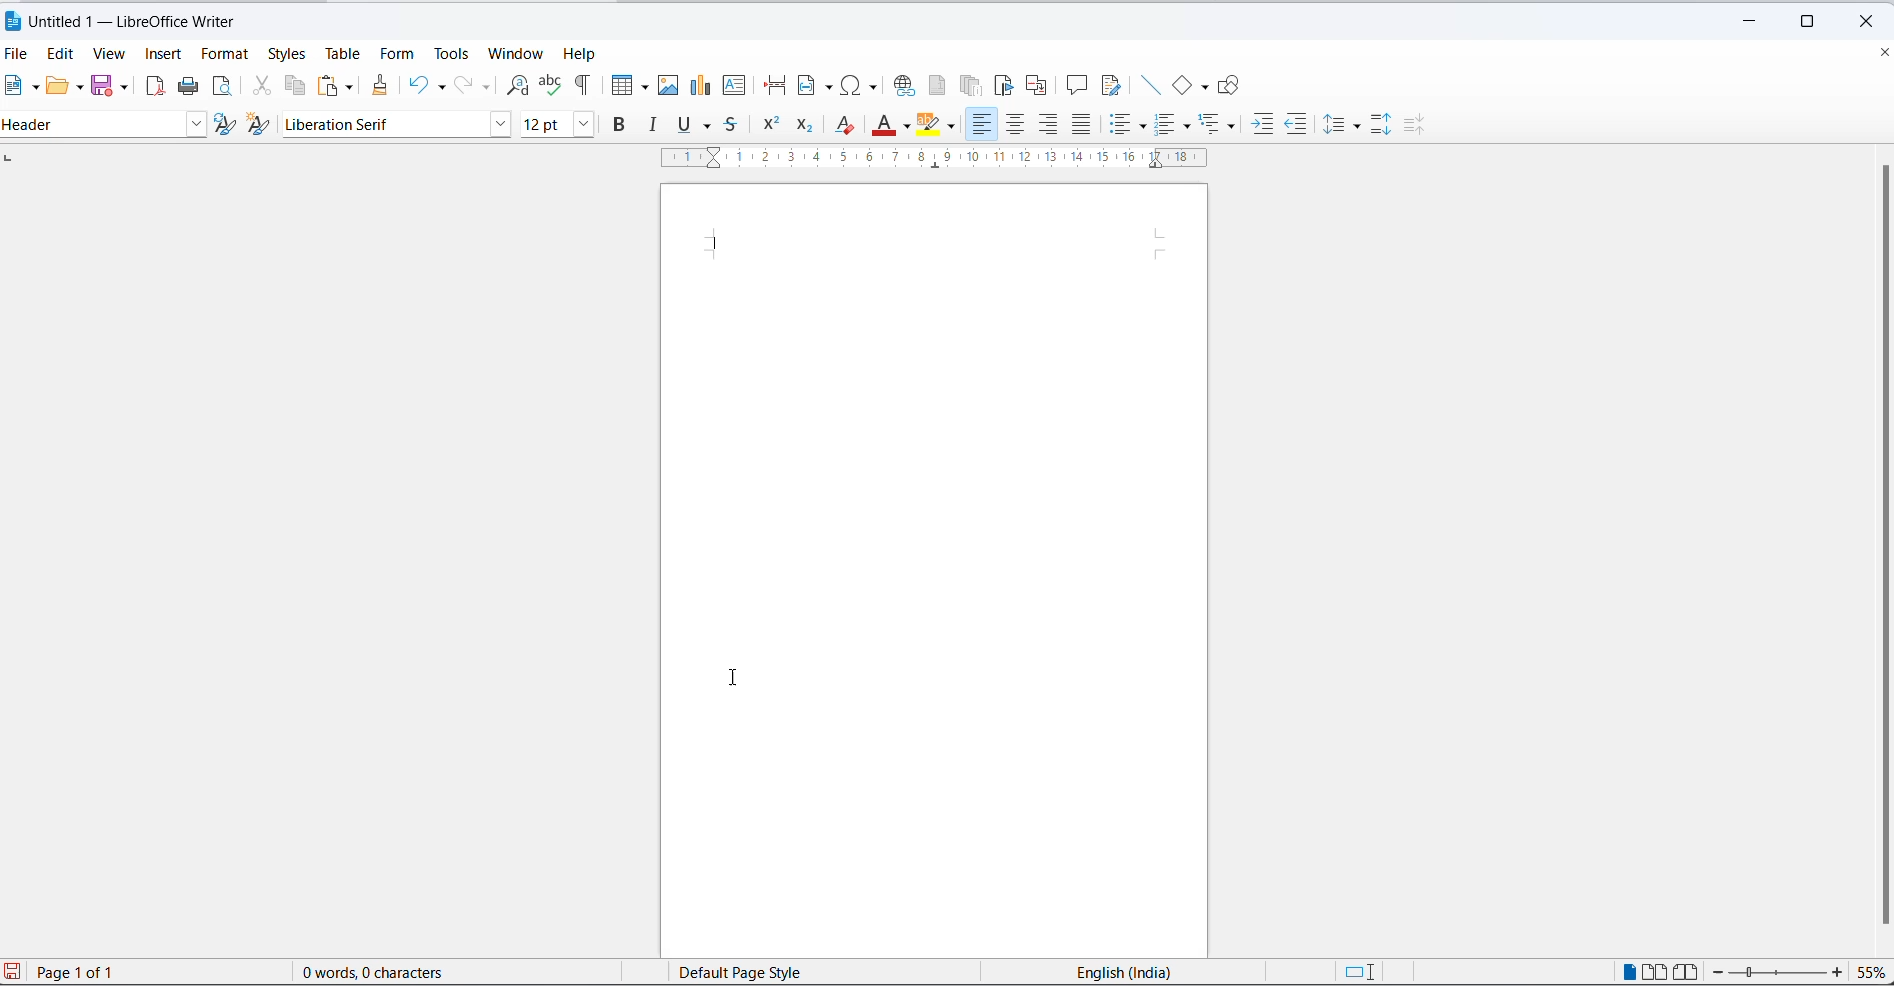  What do you see at coordinates (417, 86) in the screenshot?
I see `undo` at bounding box center [417, 86].